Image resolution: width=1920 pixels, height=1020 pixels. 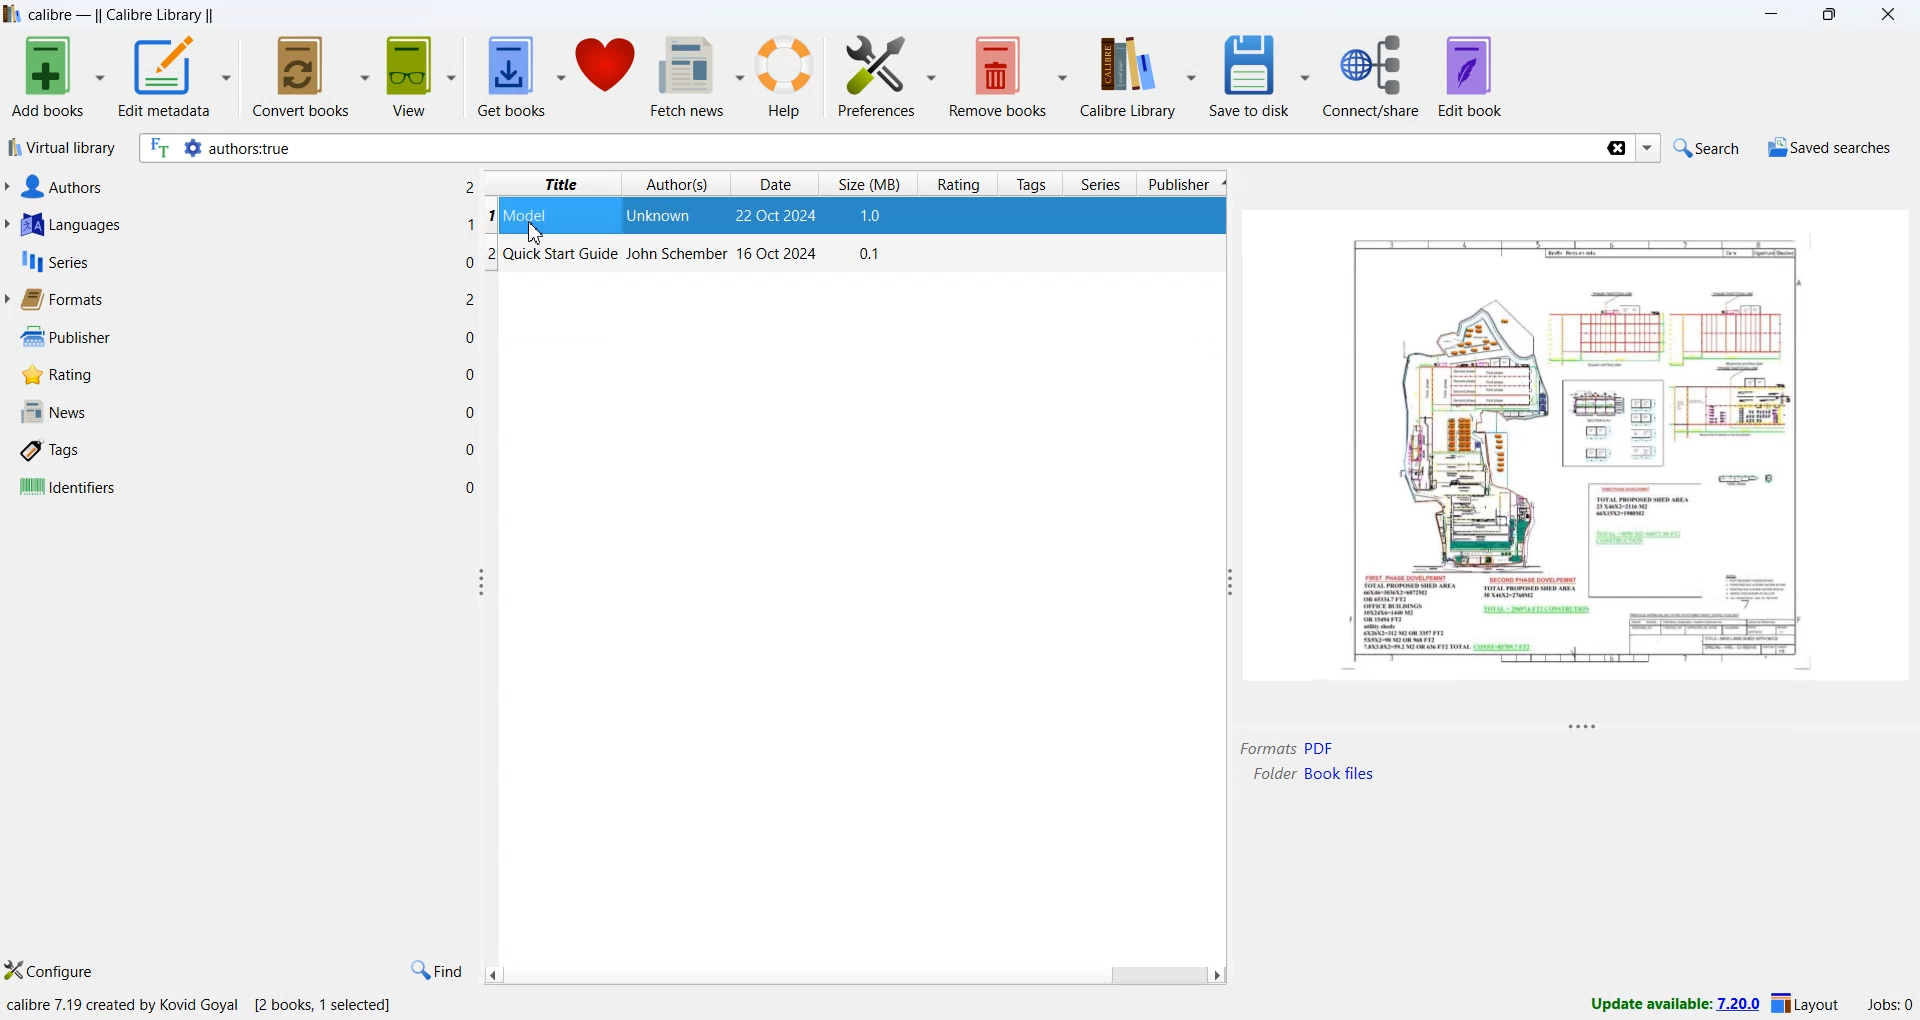 I want to click on authors, so click(x=59, y=187).